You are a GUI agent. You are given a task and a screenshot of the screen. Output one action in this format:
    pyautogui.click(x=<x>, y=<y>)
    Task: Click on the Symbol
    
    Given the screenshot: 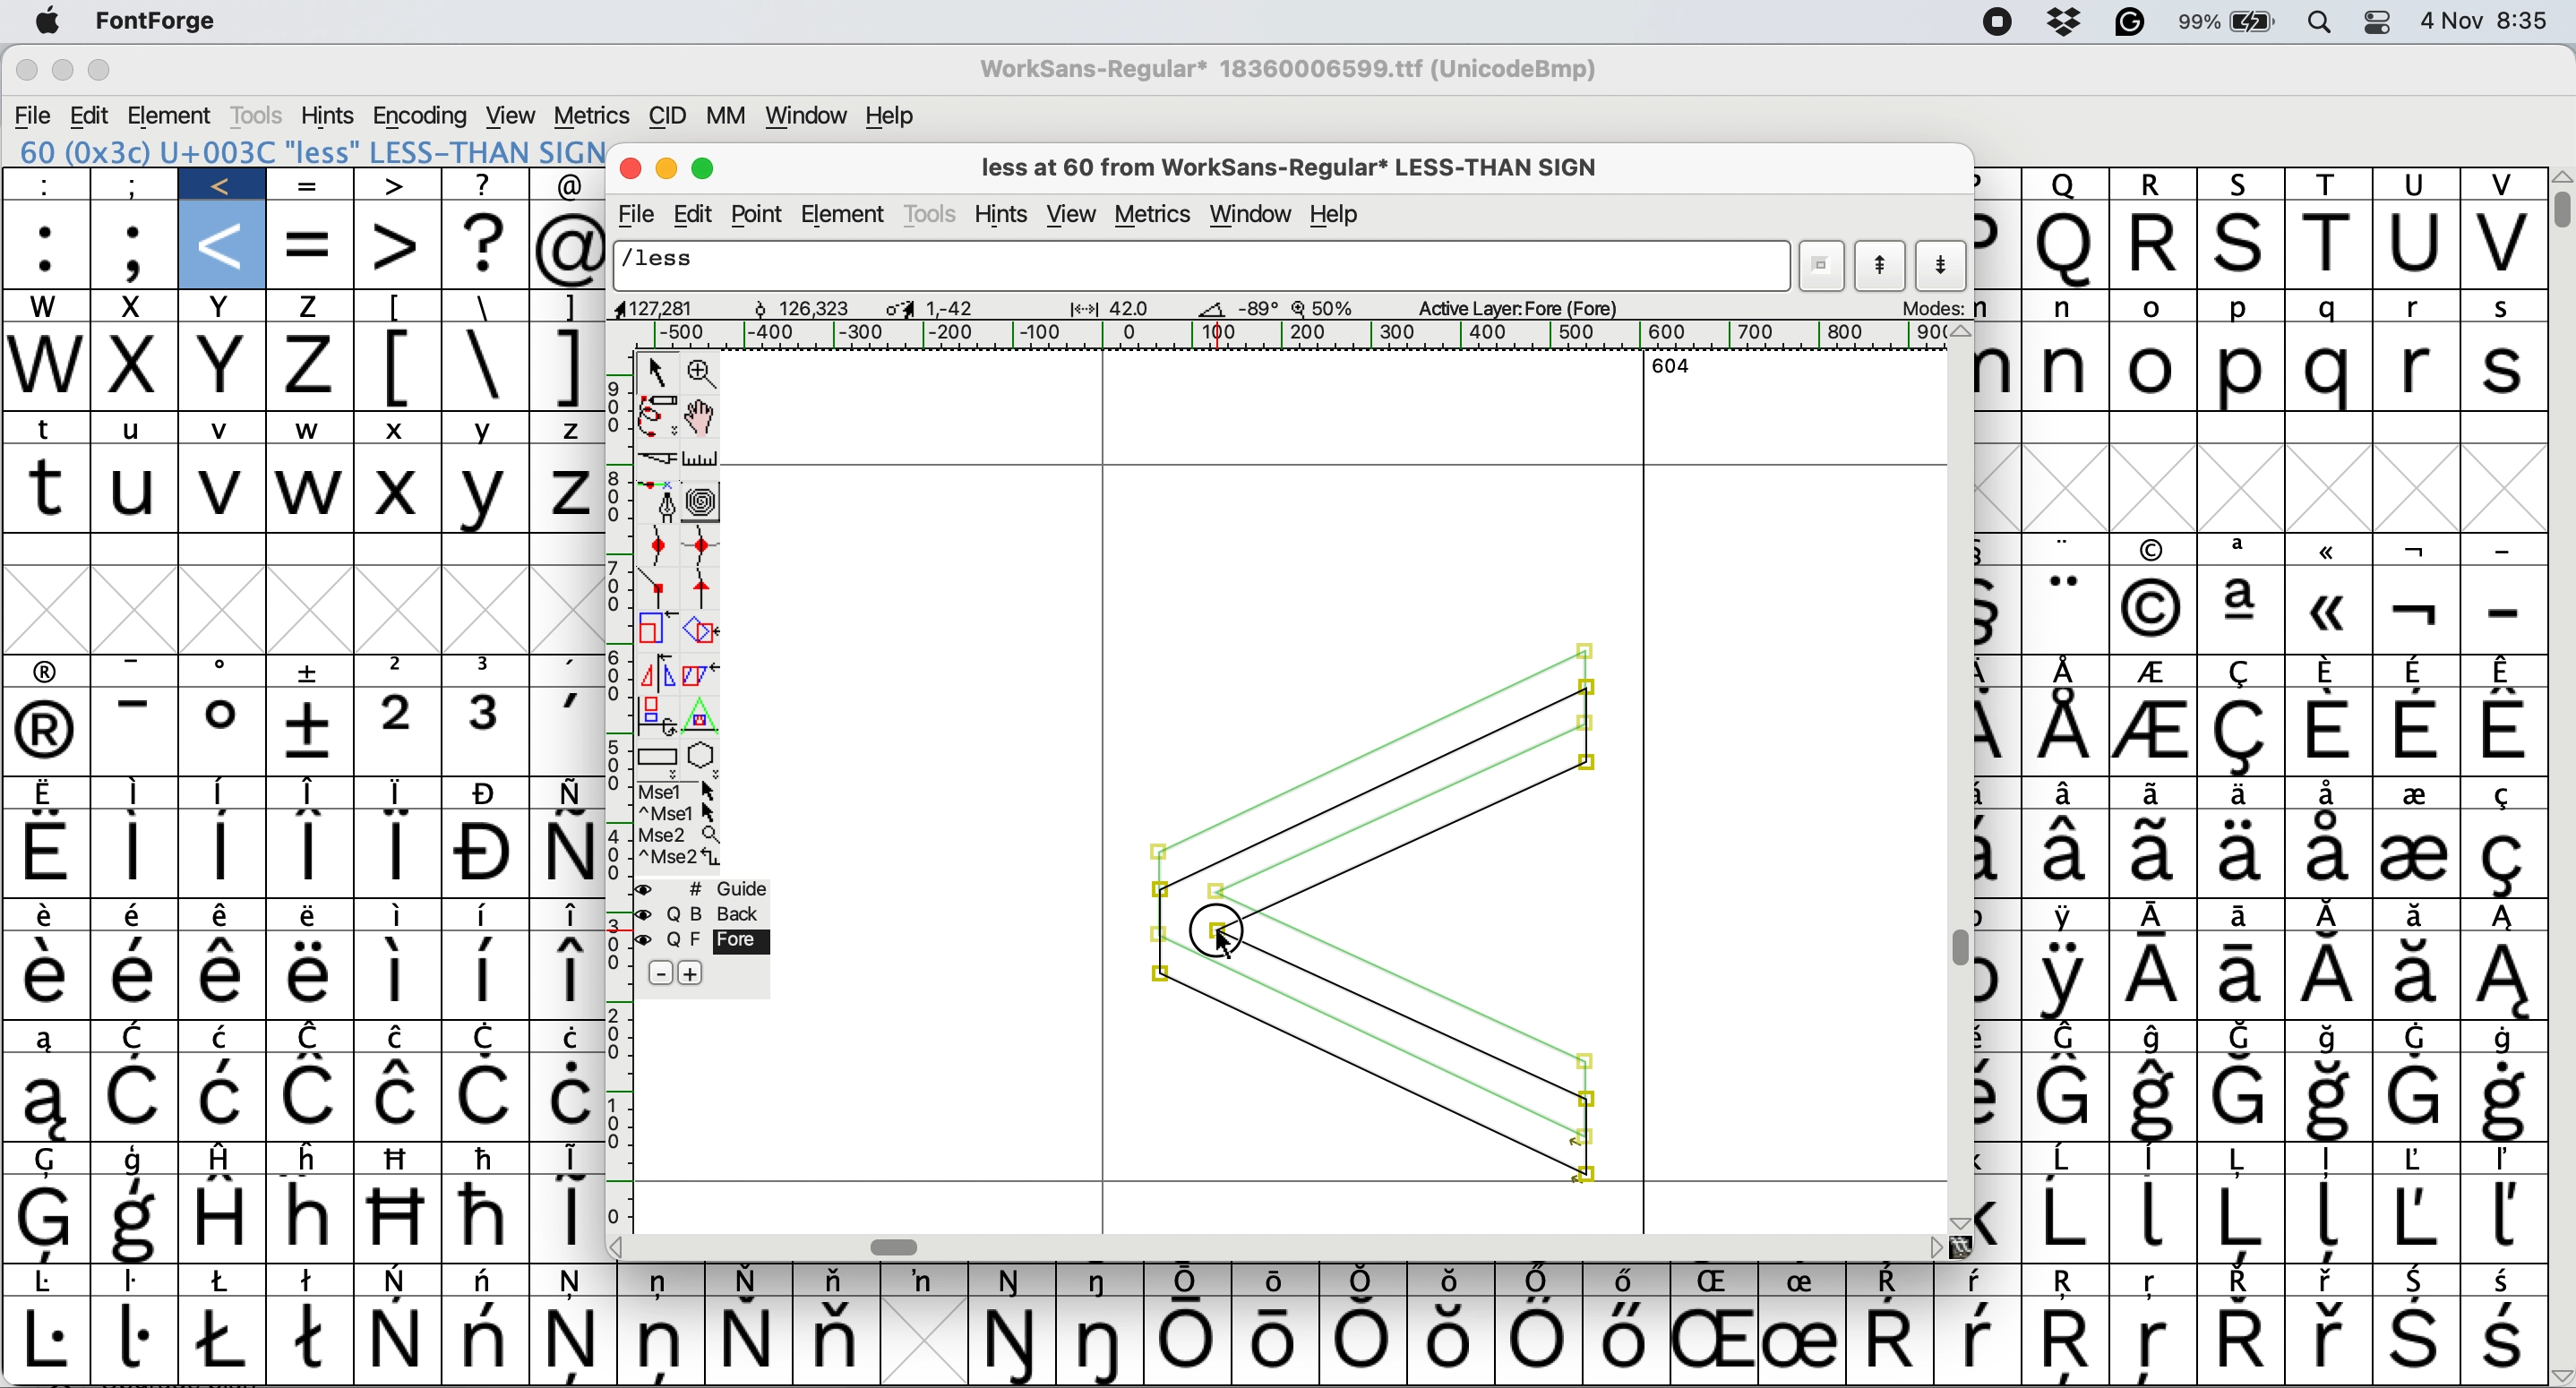 What is the action you would take?
    pyautogui.click(x=54, y=914)
    